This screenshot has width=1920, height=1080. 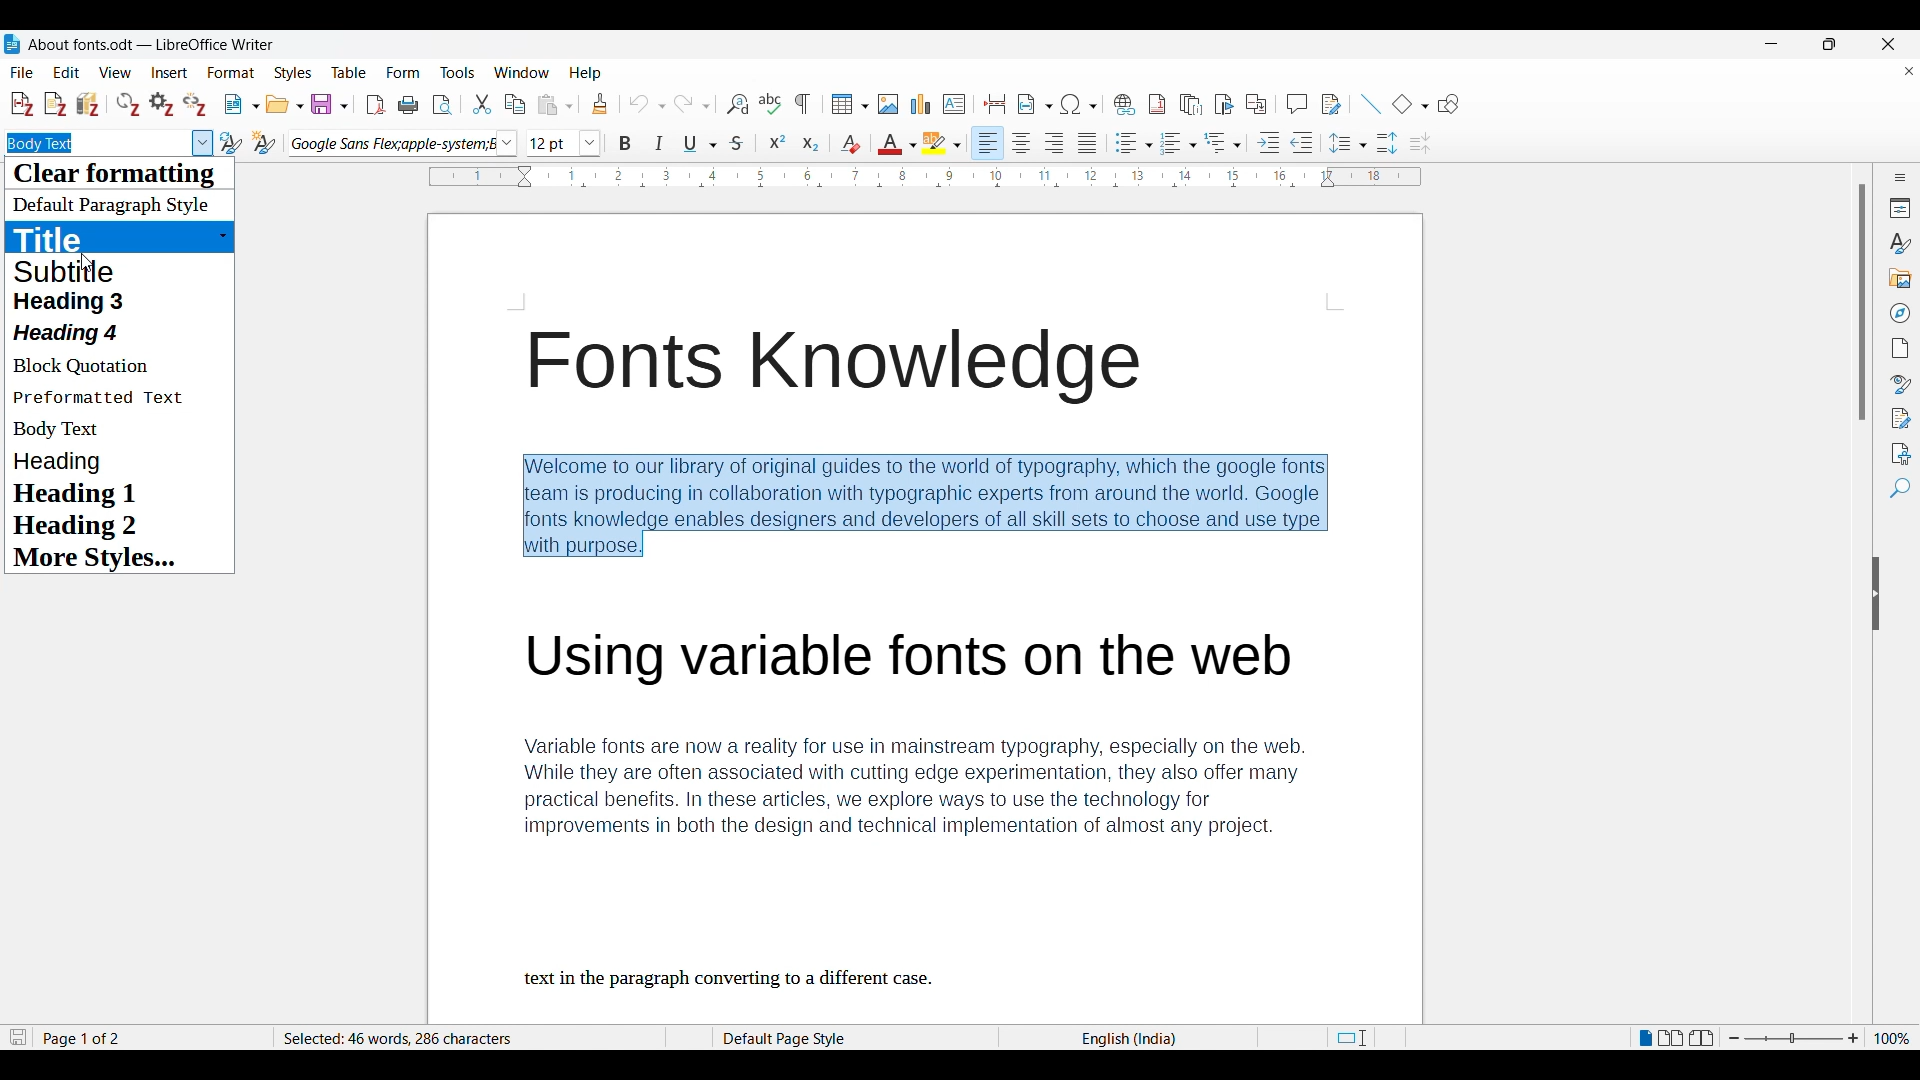 What do you see at coordinates (600, 104) in the screenshot?
I see `Clone formatting` at bounding box center [600, 104].